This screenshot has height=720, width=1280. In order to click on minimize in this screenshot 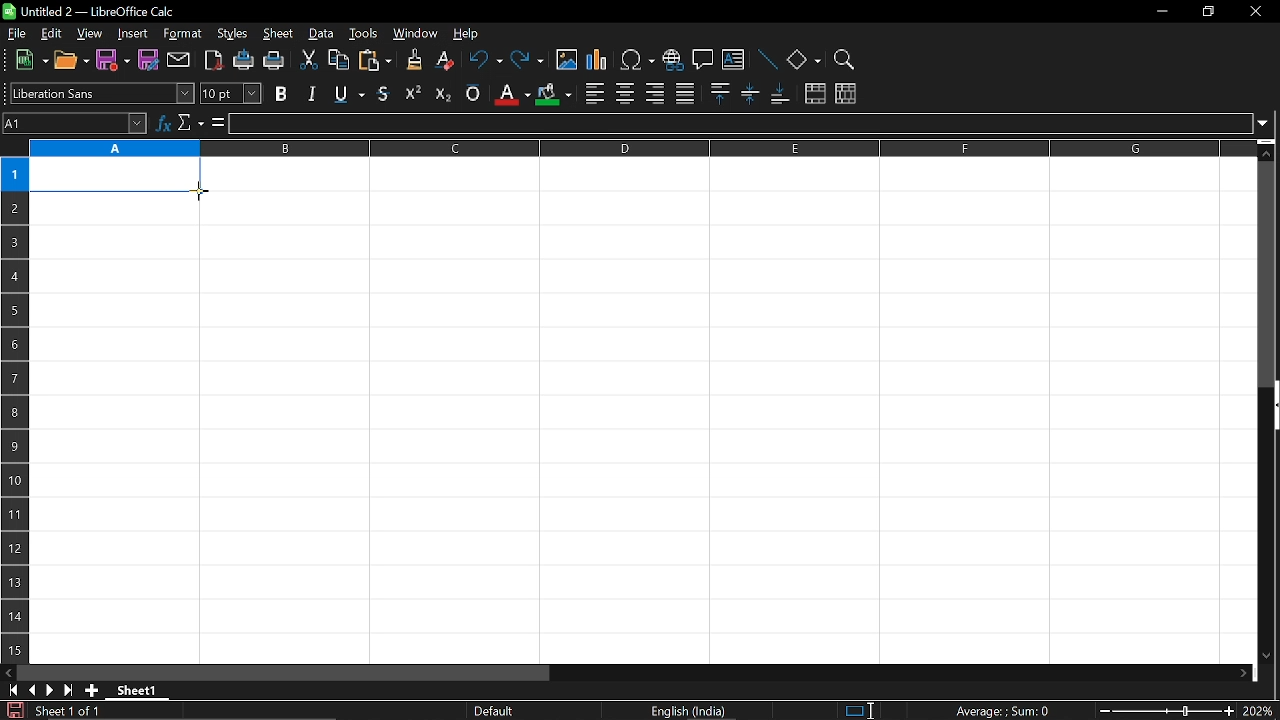, I will do `click(1162, 10)`.